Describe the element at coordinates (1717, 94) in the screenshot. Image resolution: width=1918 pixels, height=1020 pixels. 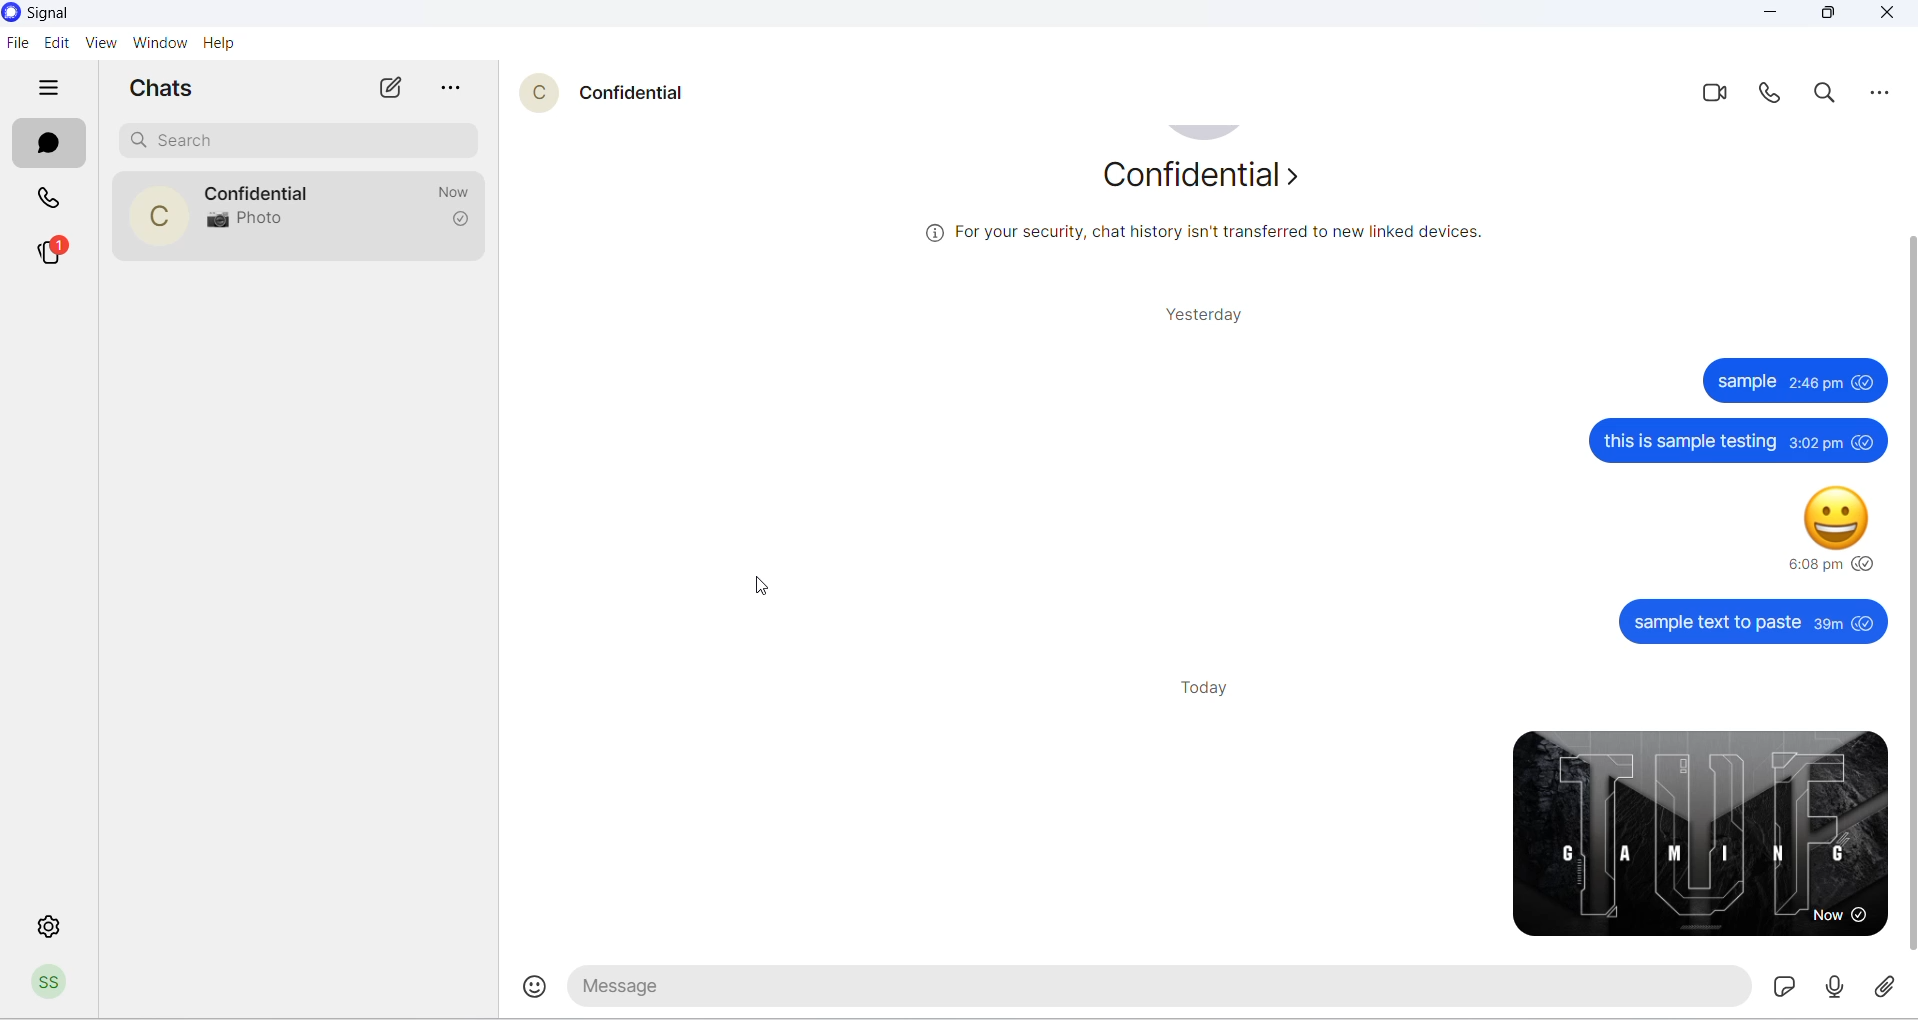
I see `video call` at that location.